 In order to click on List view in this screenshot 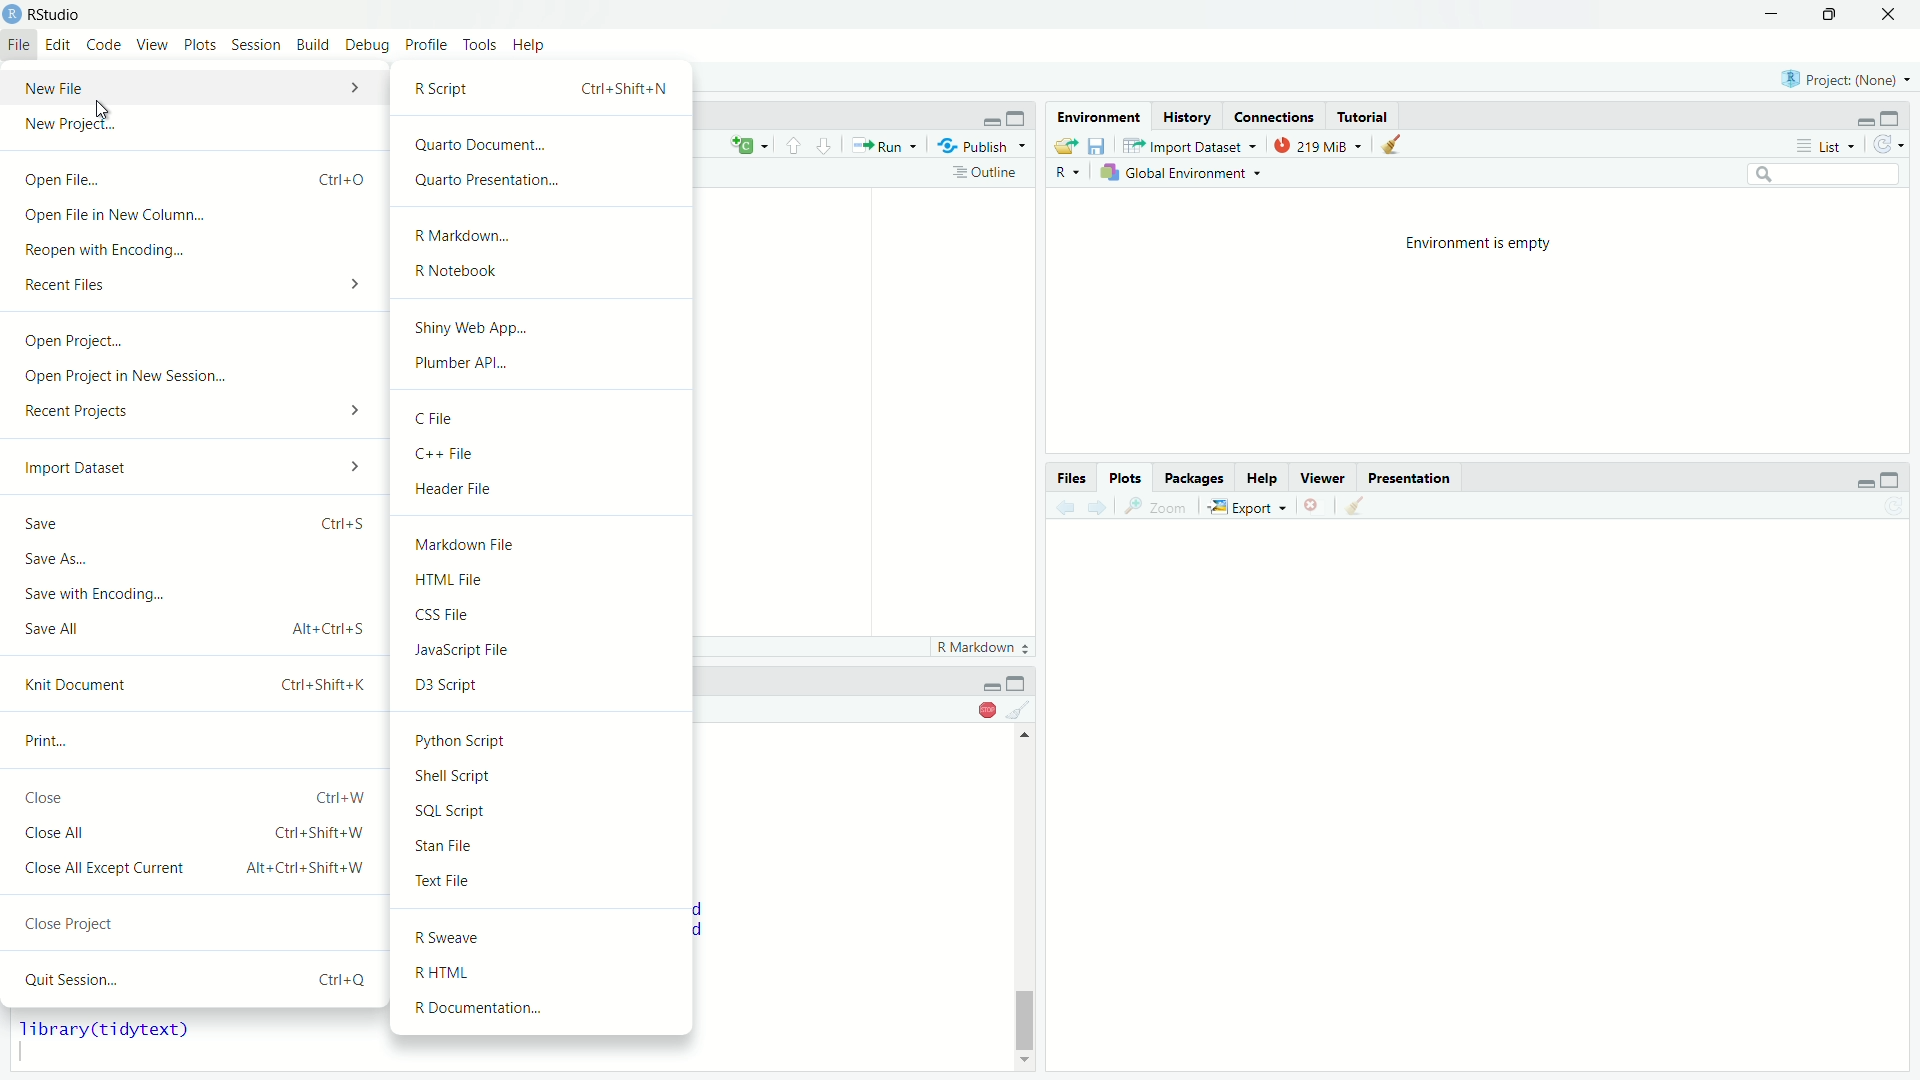, I will do `click(1825, 144)`.